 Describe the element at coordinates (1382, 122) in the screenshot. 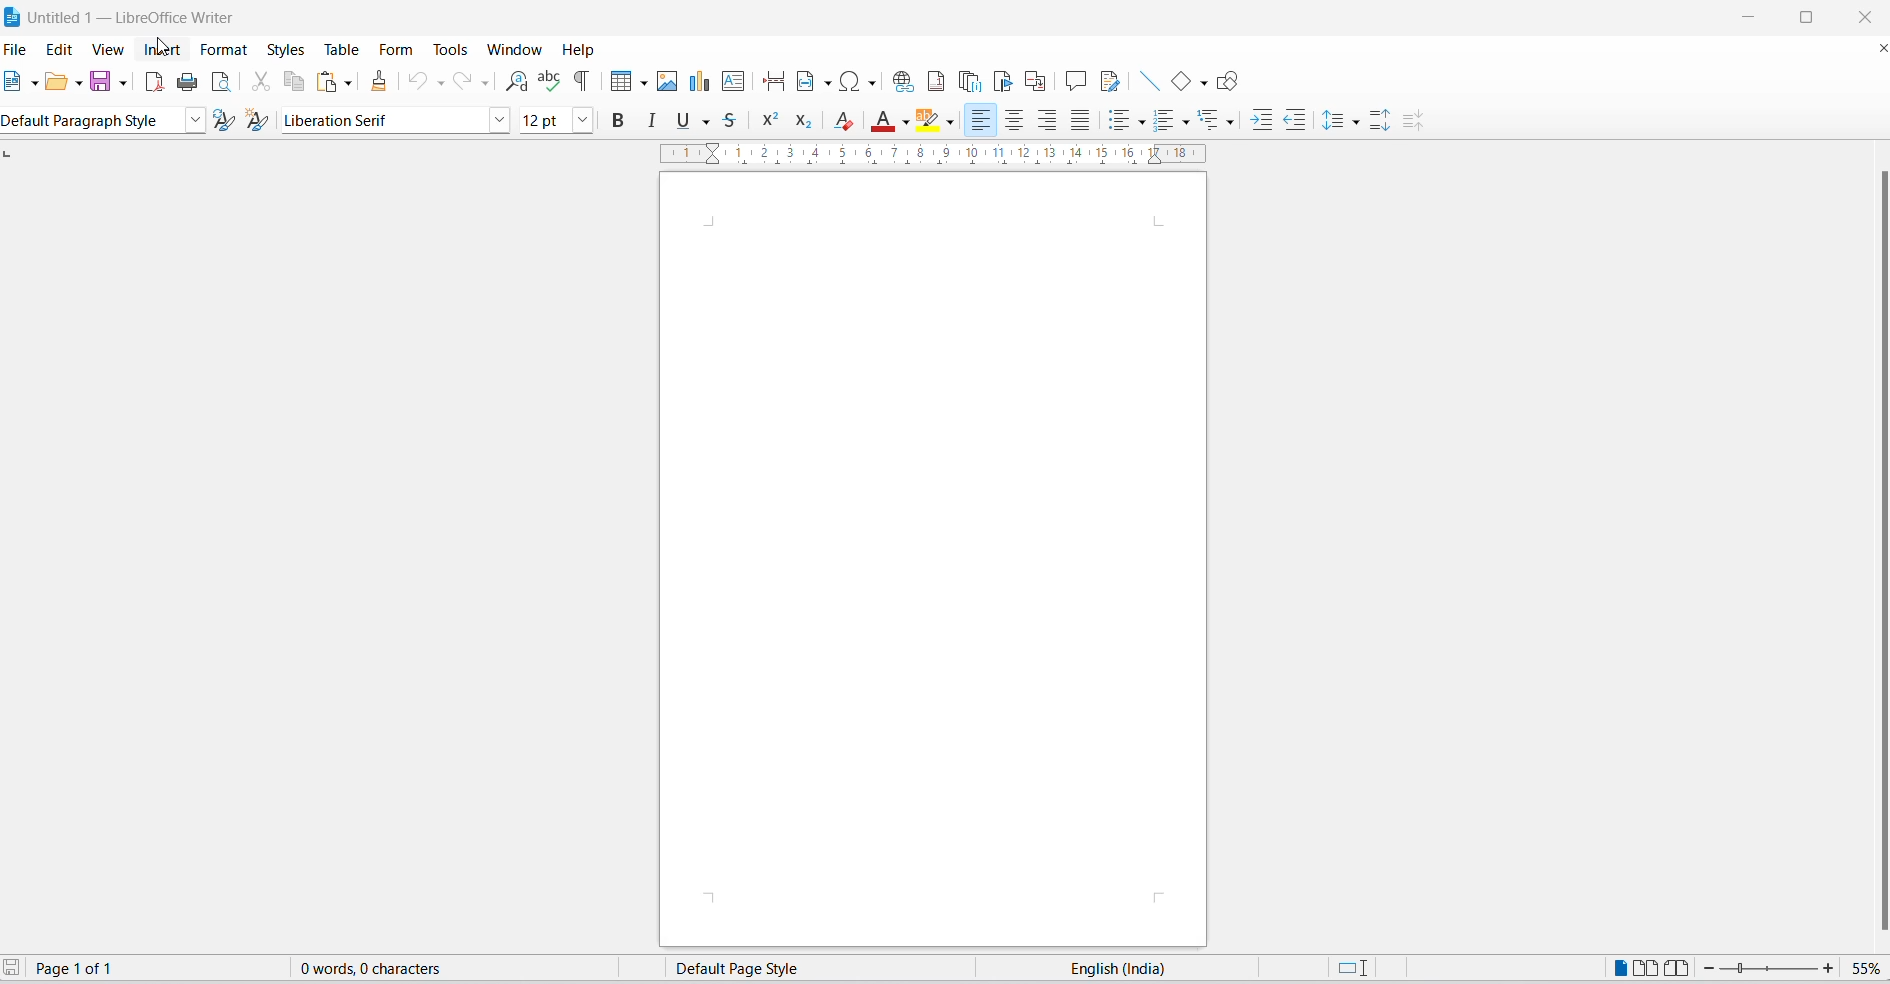

I see `increase paragraph spacing` at that location.